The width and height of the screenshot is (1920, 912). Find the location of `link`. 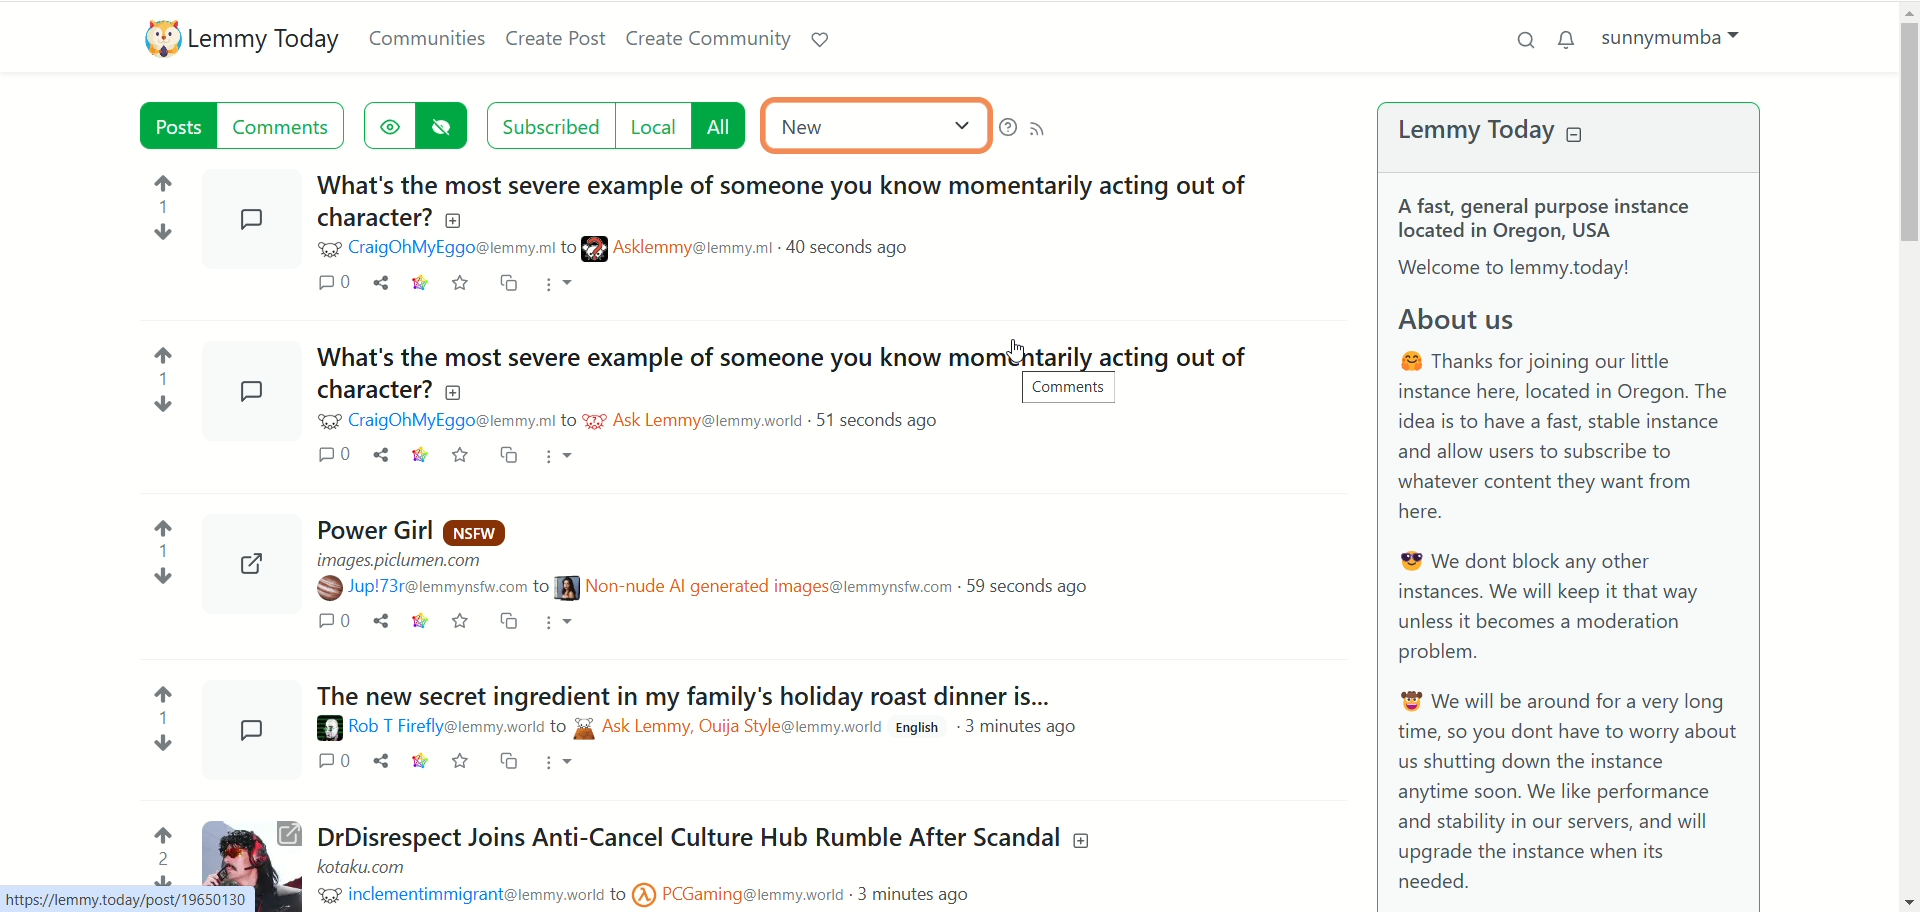

link is located at coordinates (419, 455).